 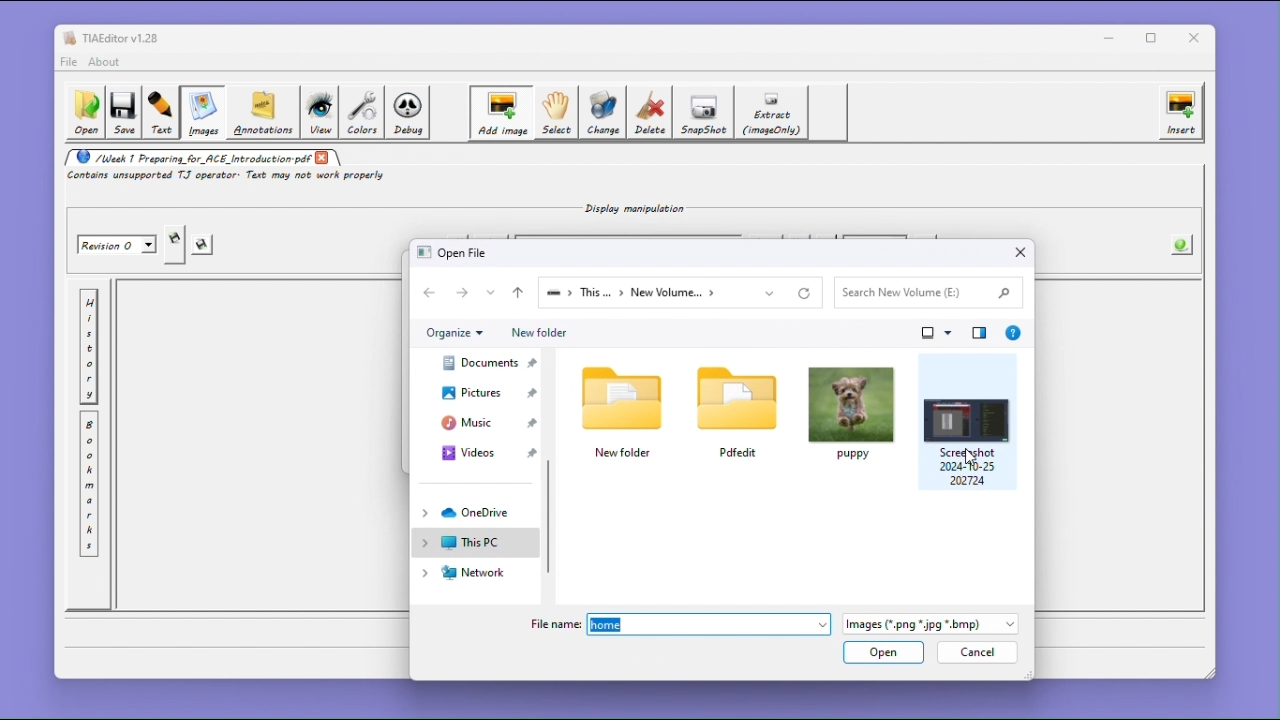 What do you see at coordinates (709, 625) in the screenshot?
I see `home` at bounding box center [709, 625].